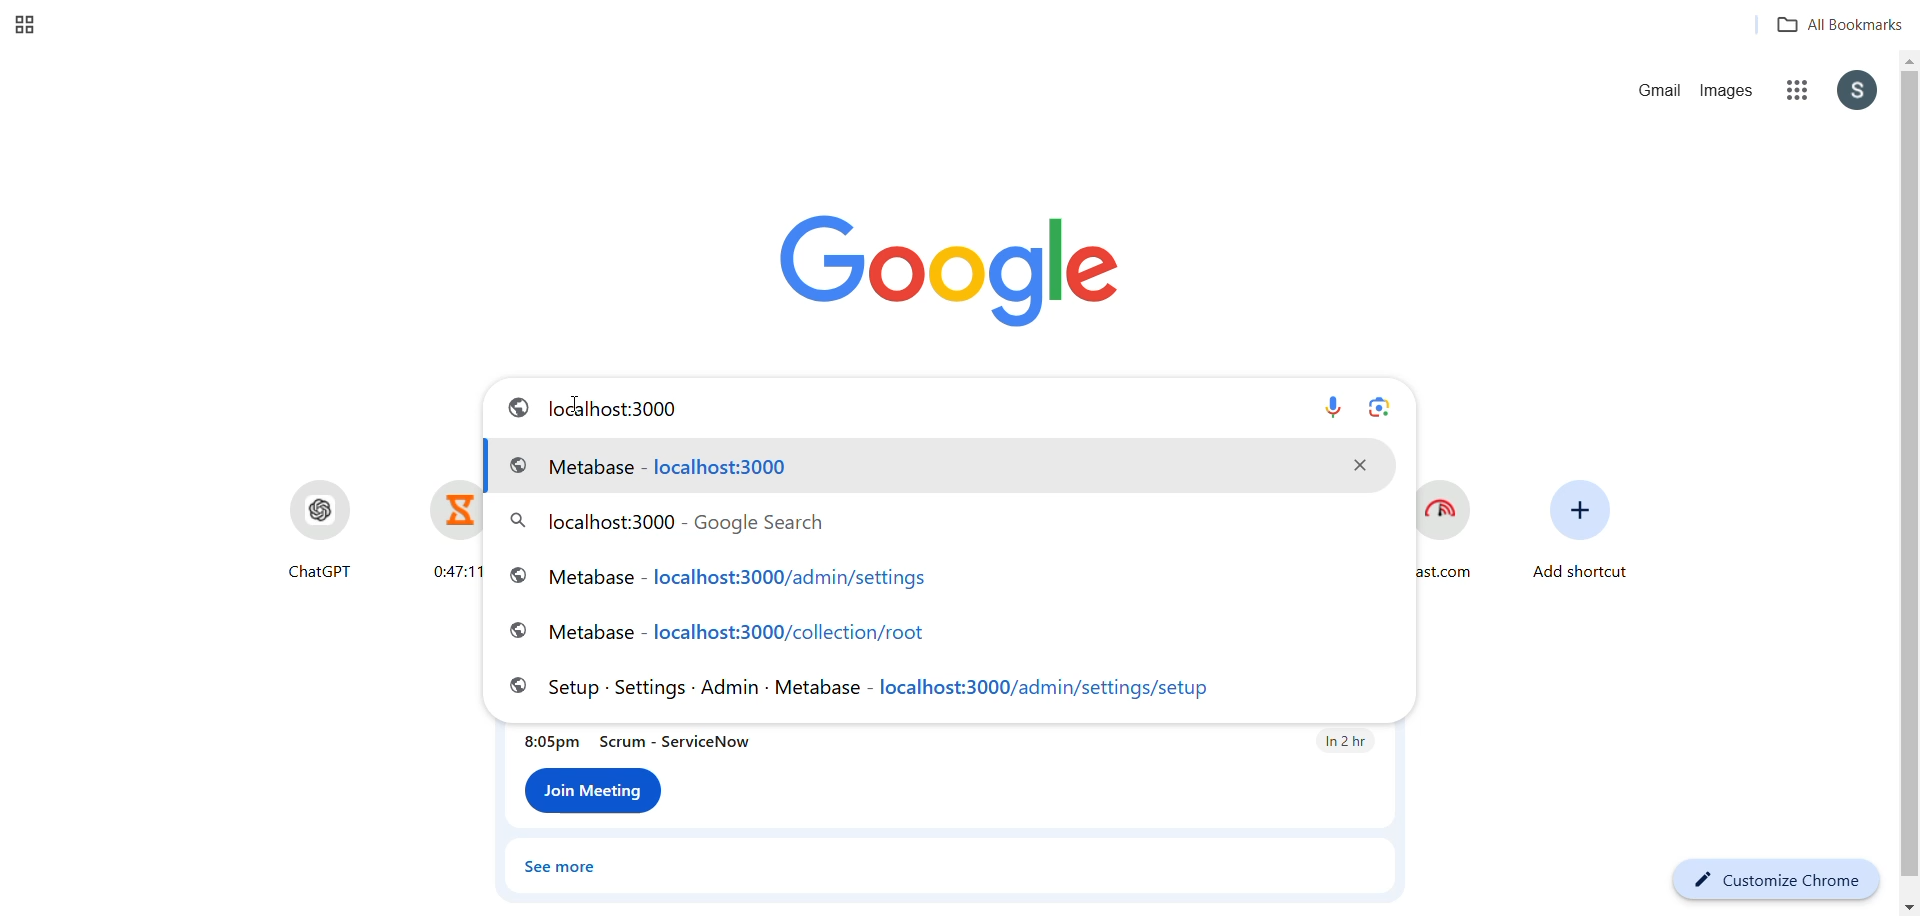 The width and height of the screenshot is (1920, 916). I want to click on ChatGPT, so click(315, 530).